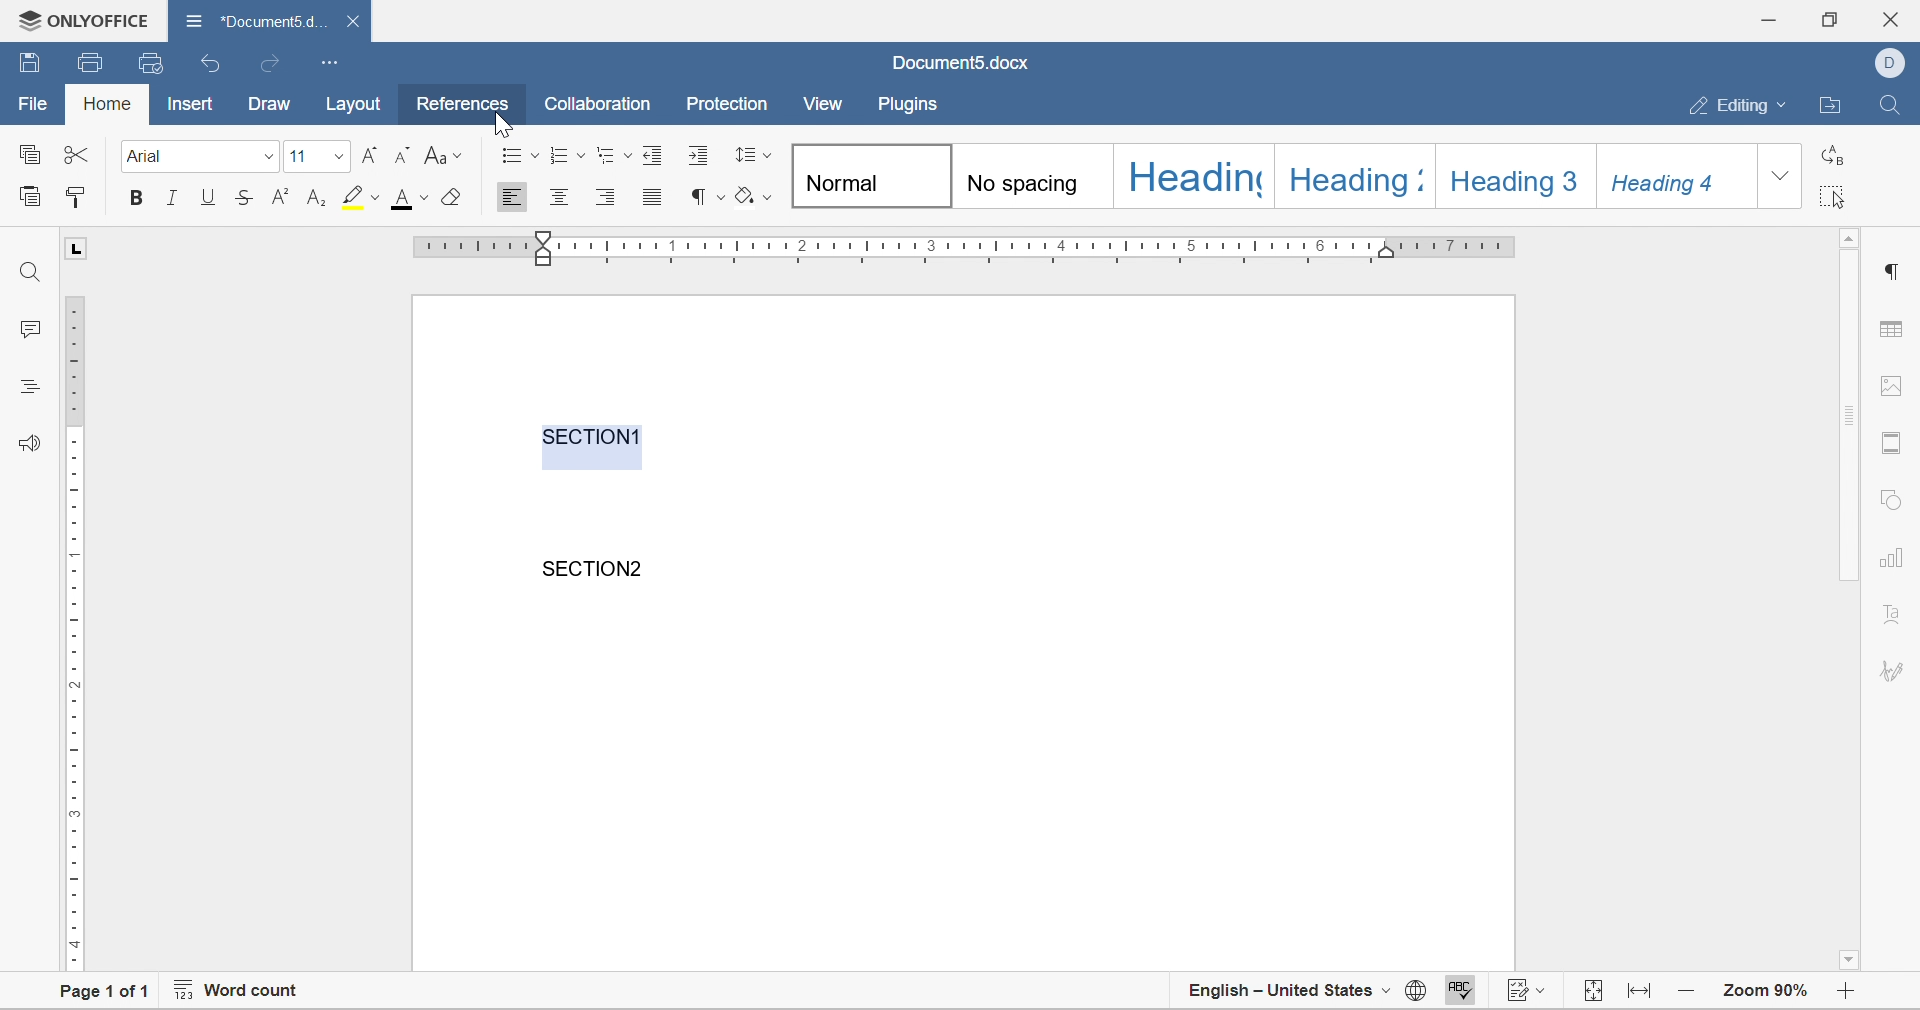  What do you see at coordinates (1888, 385) in the screenshot?
I see `image settings` at bounding box center [1888, 385].